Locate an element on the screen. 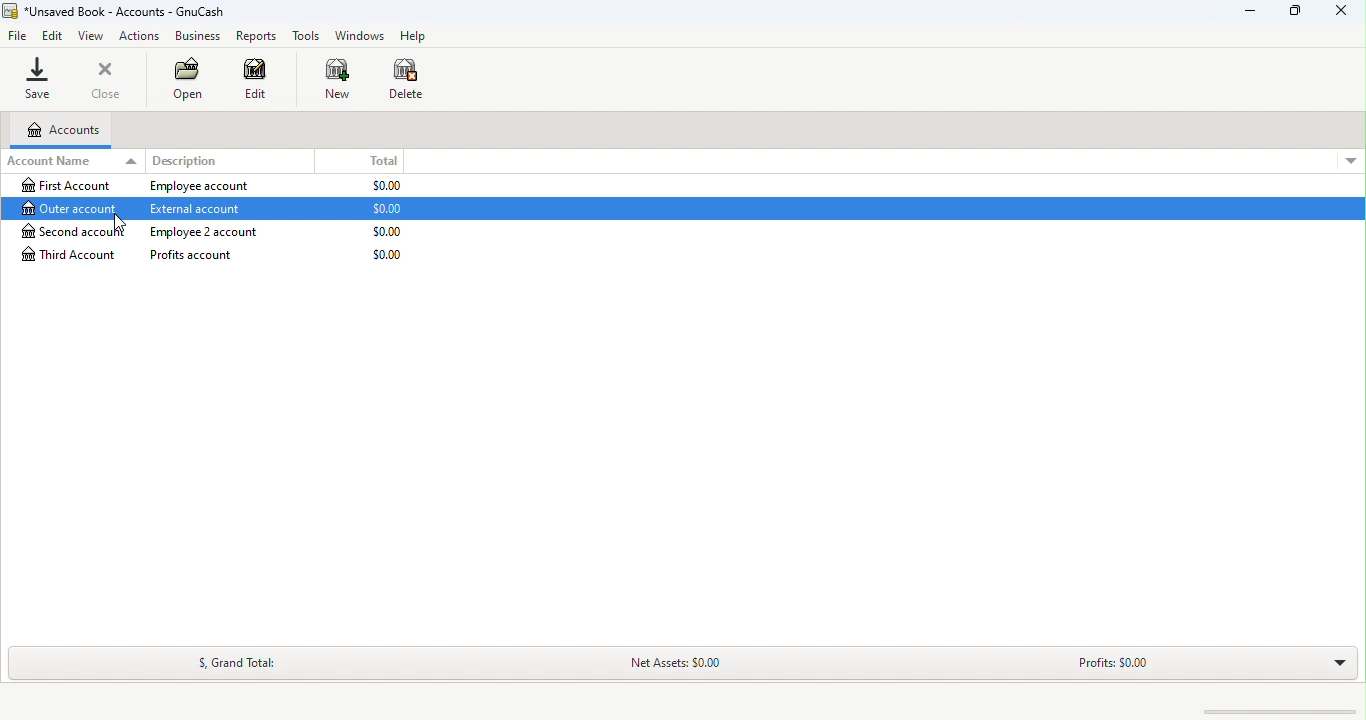  Minimize is located at coordinates (1255, 9).